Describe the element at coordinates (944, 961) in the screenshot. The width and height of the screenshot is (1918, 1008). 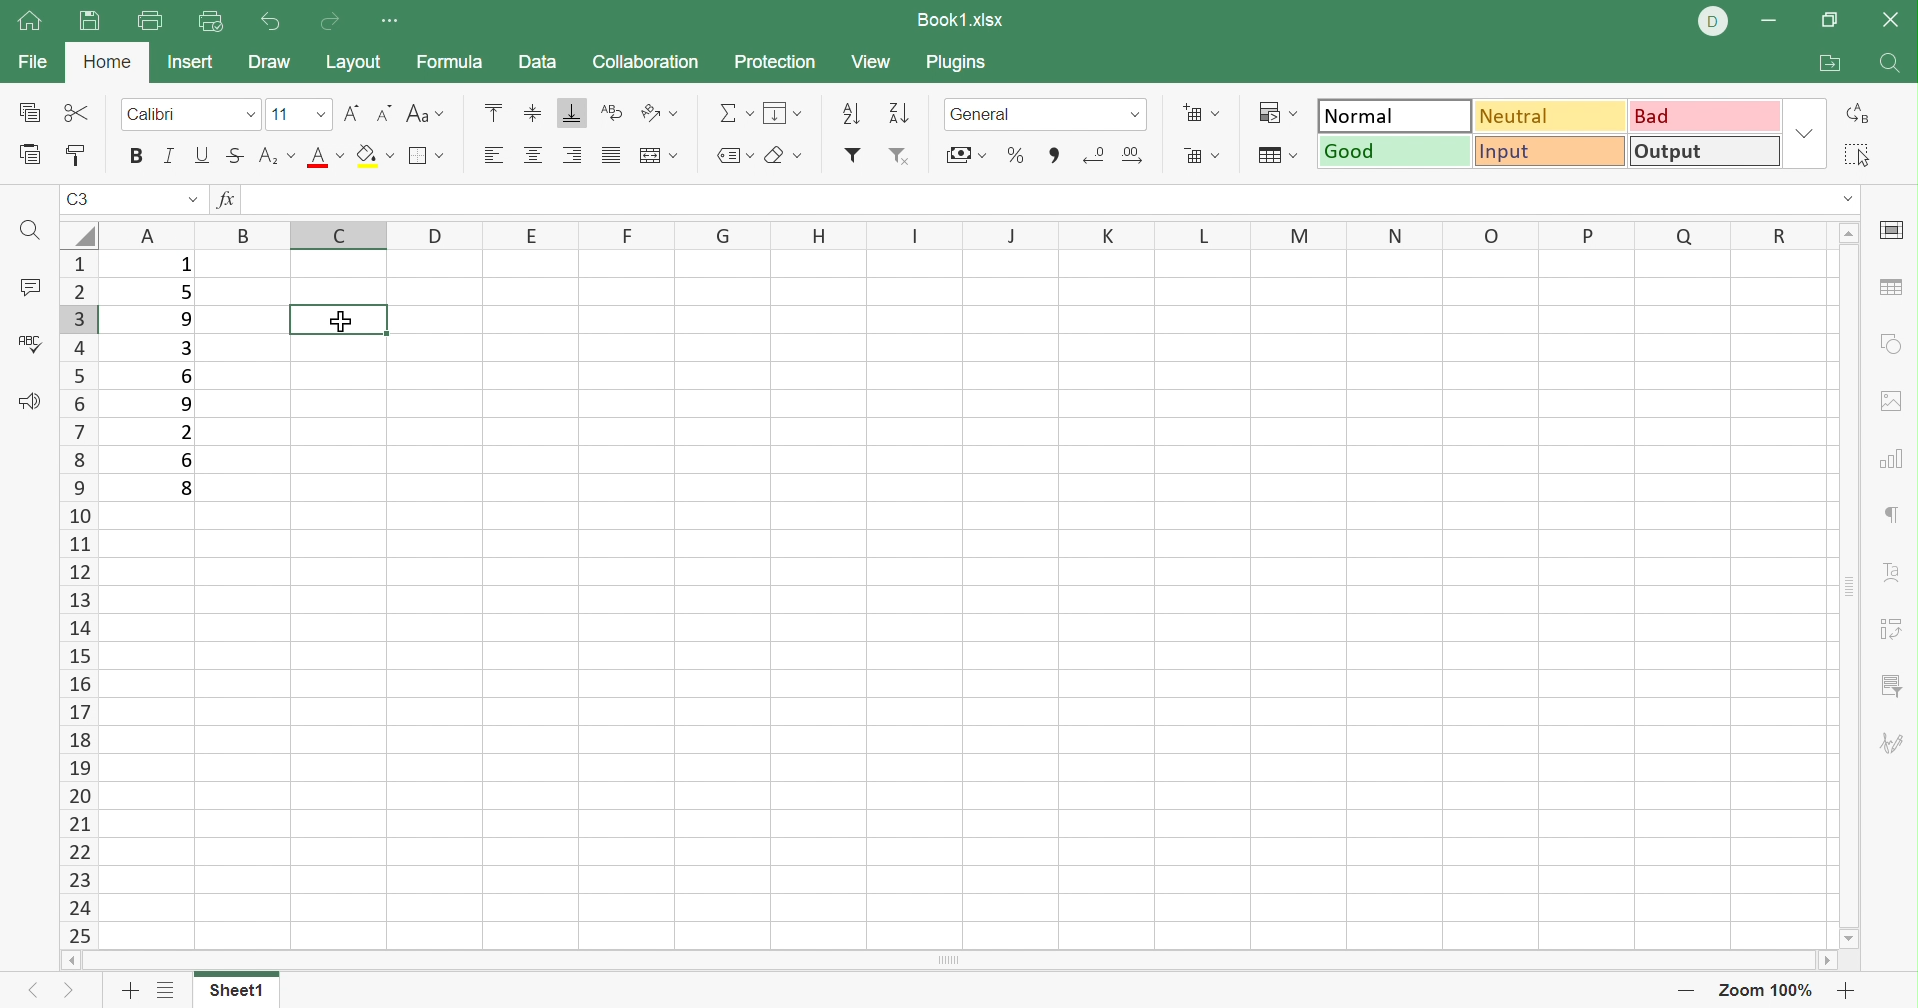
I see `Scroll Bar` at that location.